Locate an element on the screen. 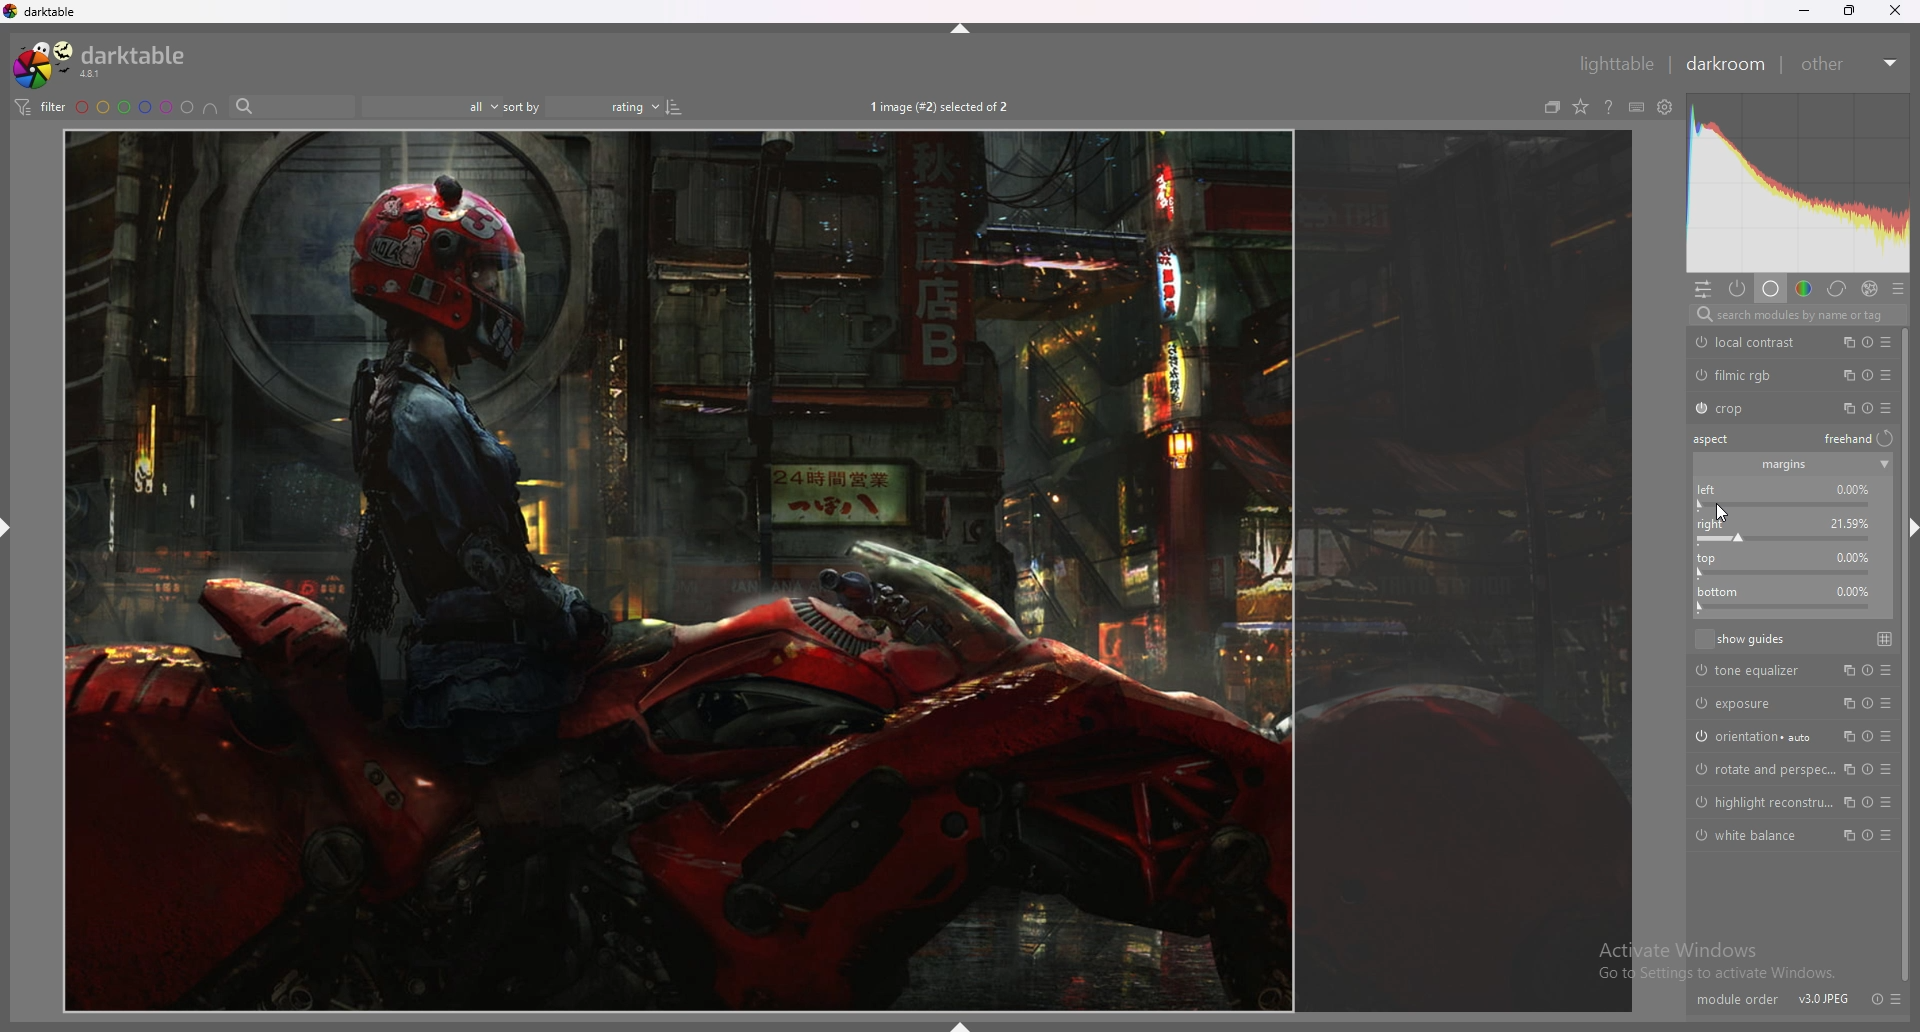 Image resolution: width=1920 pixels, height=1032 pixels. hide is located at coordinates (955, 29).